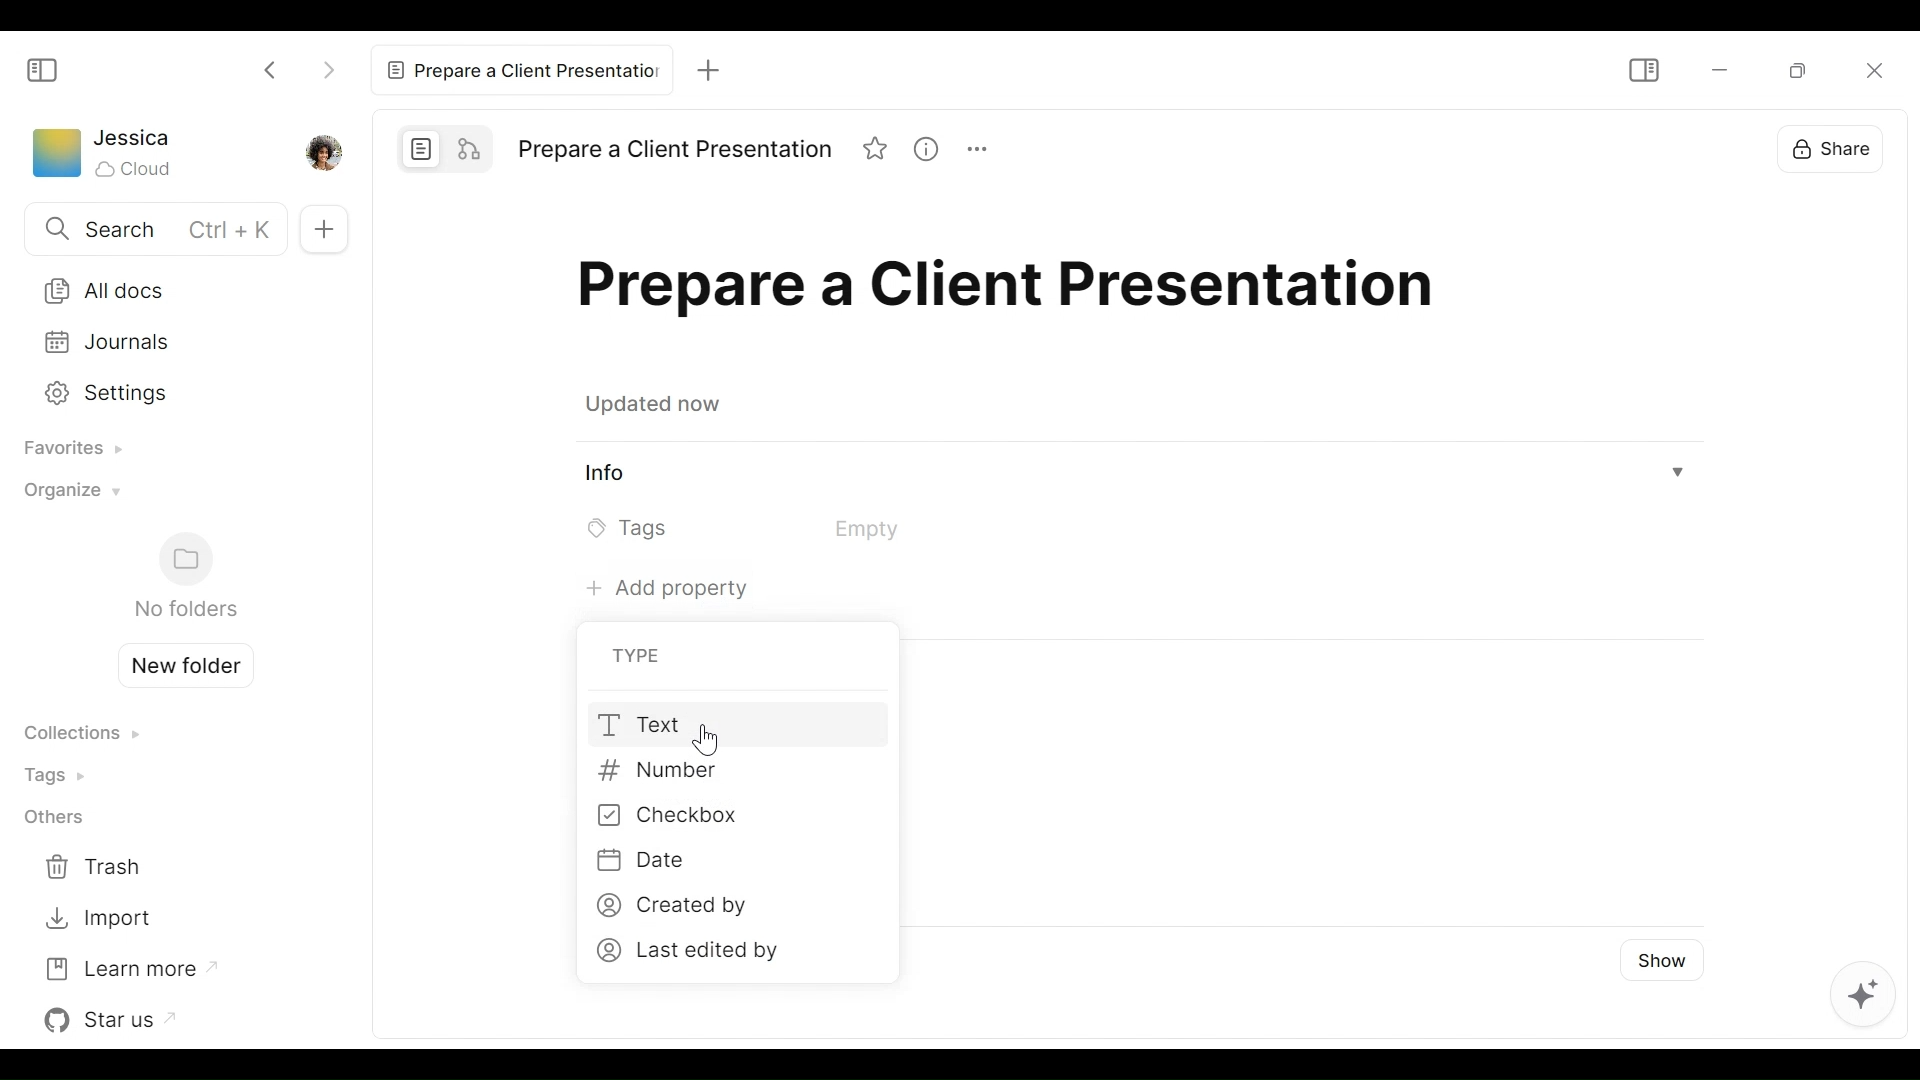  I want to click on Show/Hide Sidebar, so click(43, 69).